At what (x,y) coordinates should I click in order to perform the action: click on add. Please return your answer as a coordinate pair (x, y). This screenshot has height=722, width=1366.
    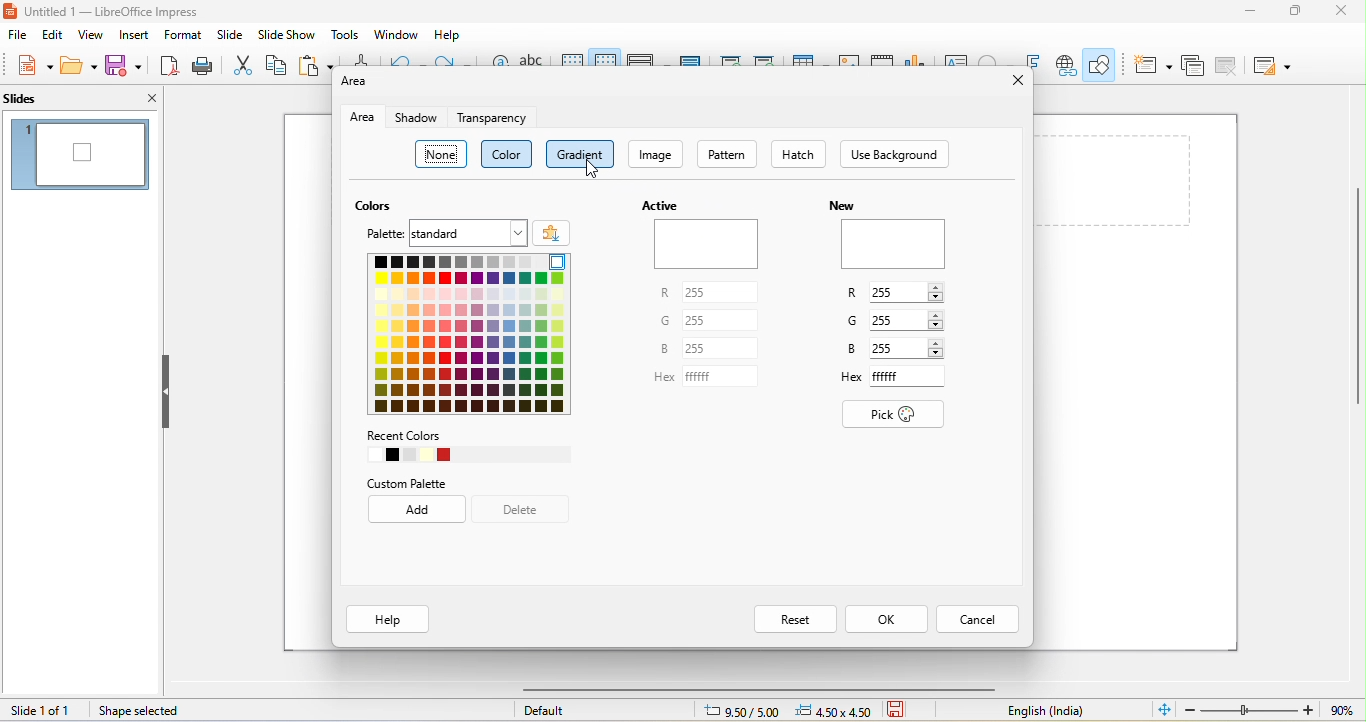
    Looking at the image, I should click on (419, 510).